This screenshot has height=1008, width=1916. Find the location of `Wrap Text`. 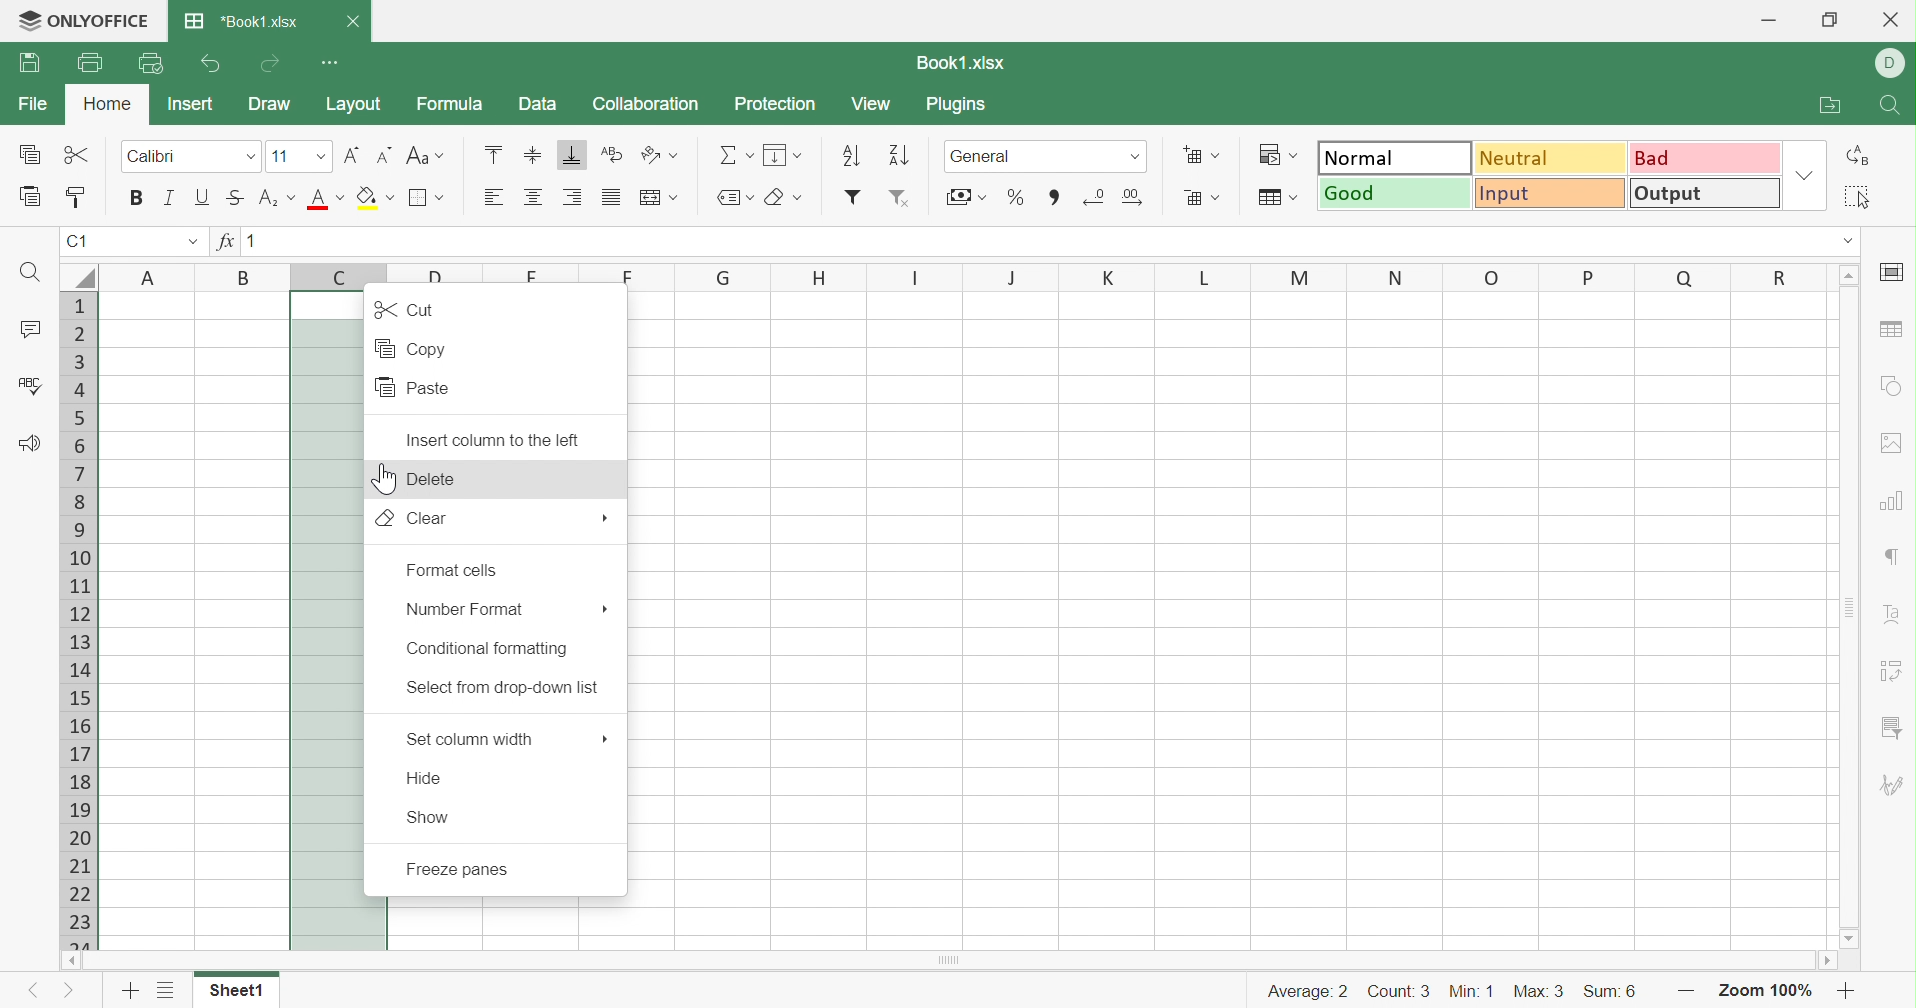

Wrap Text is located at coordinates (608, 151).